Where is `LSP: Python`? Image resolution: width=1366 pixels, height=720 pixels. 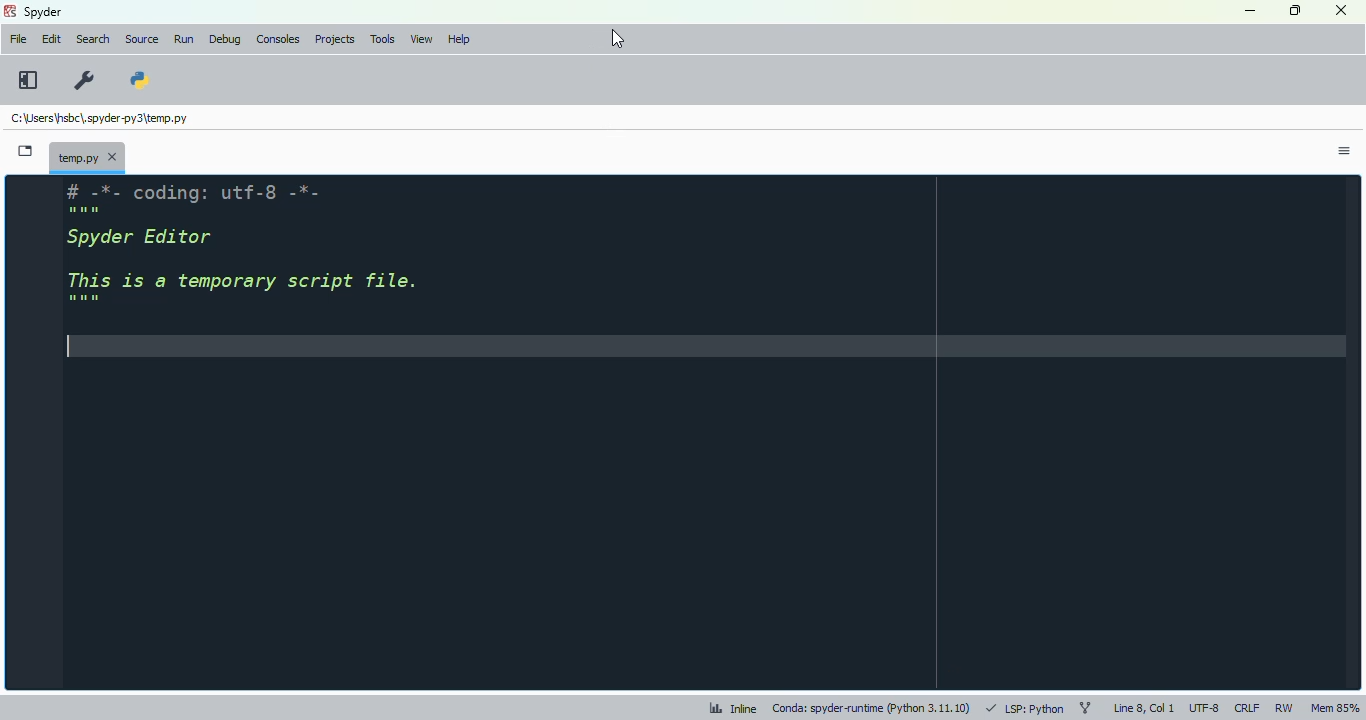 LSP: Python is located at coordinates (1024, 709).